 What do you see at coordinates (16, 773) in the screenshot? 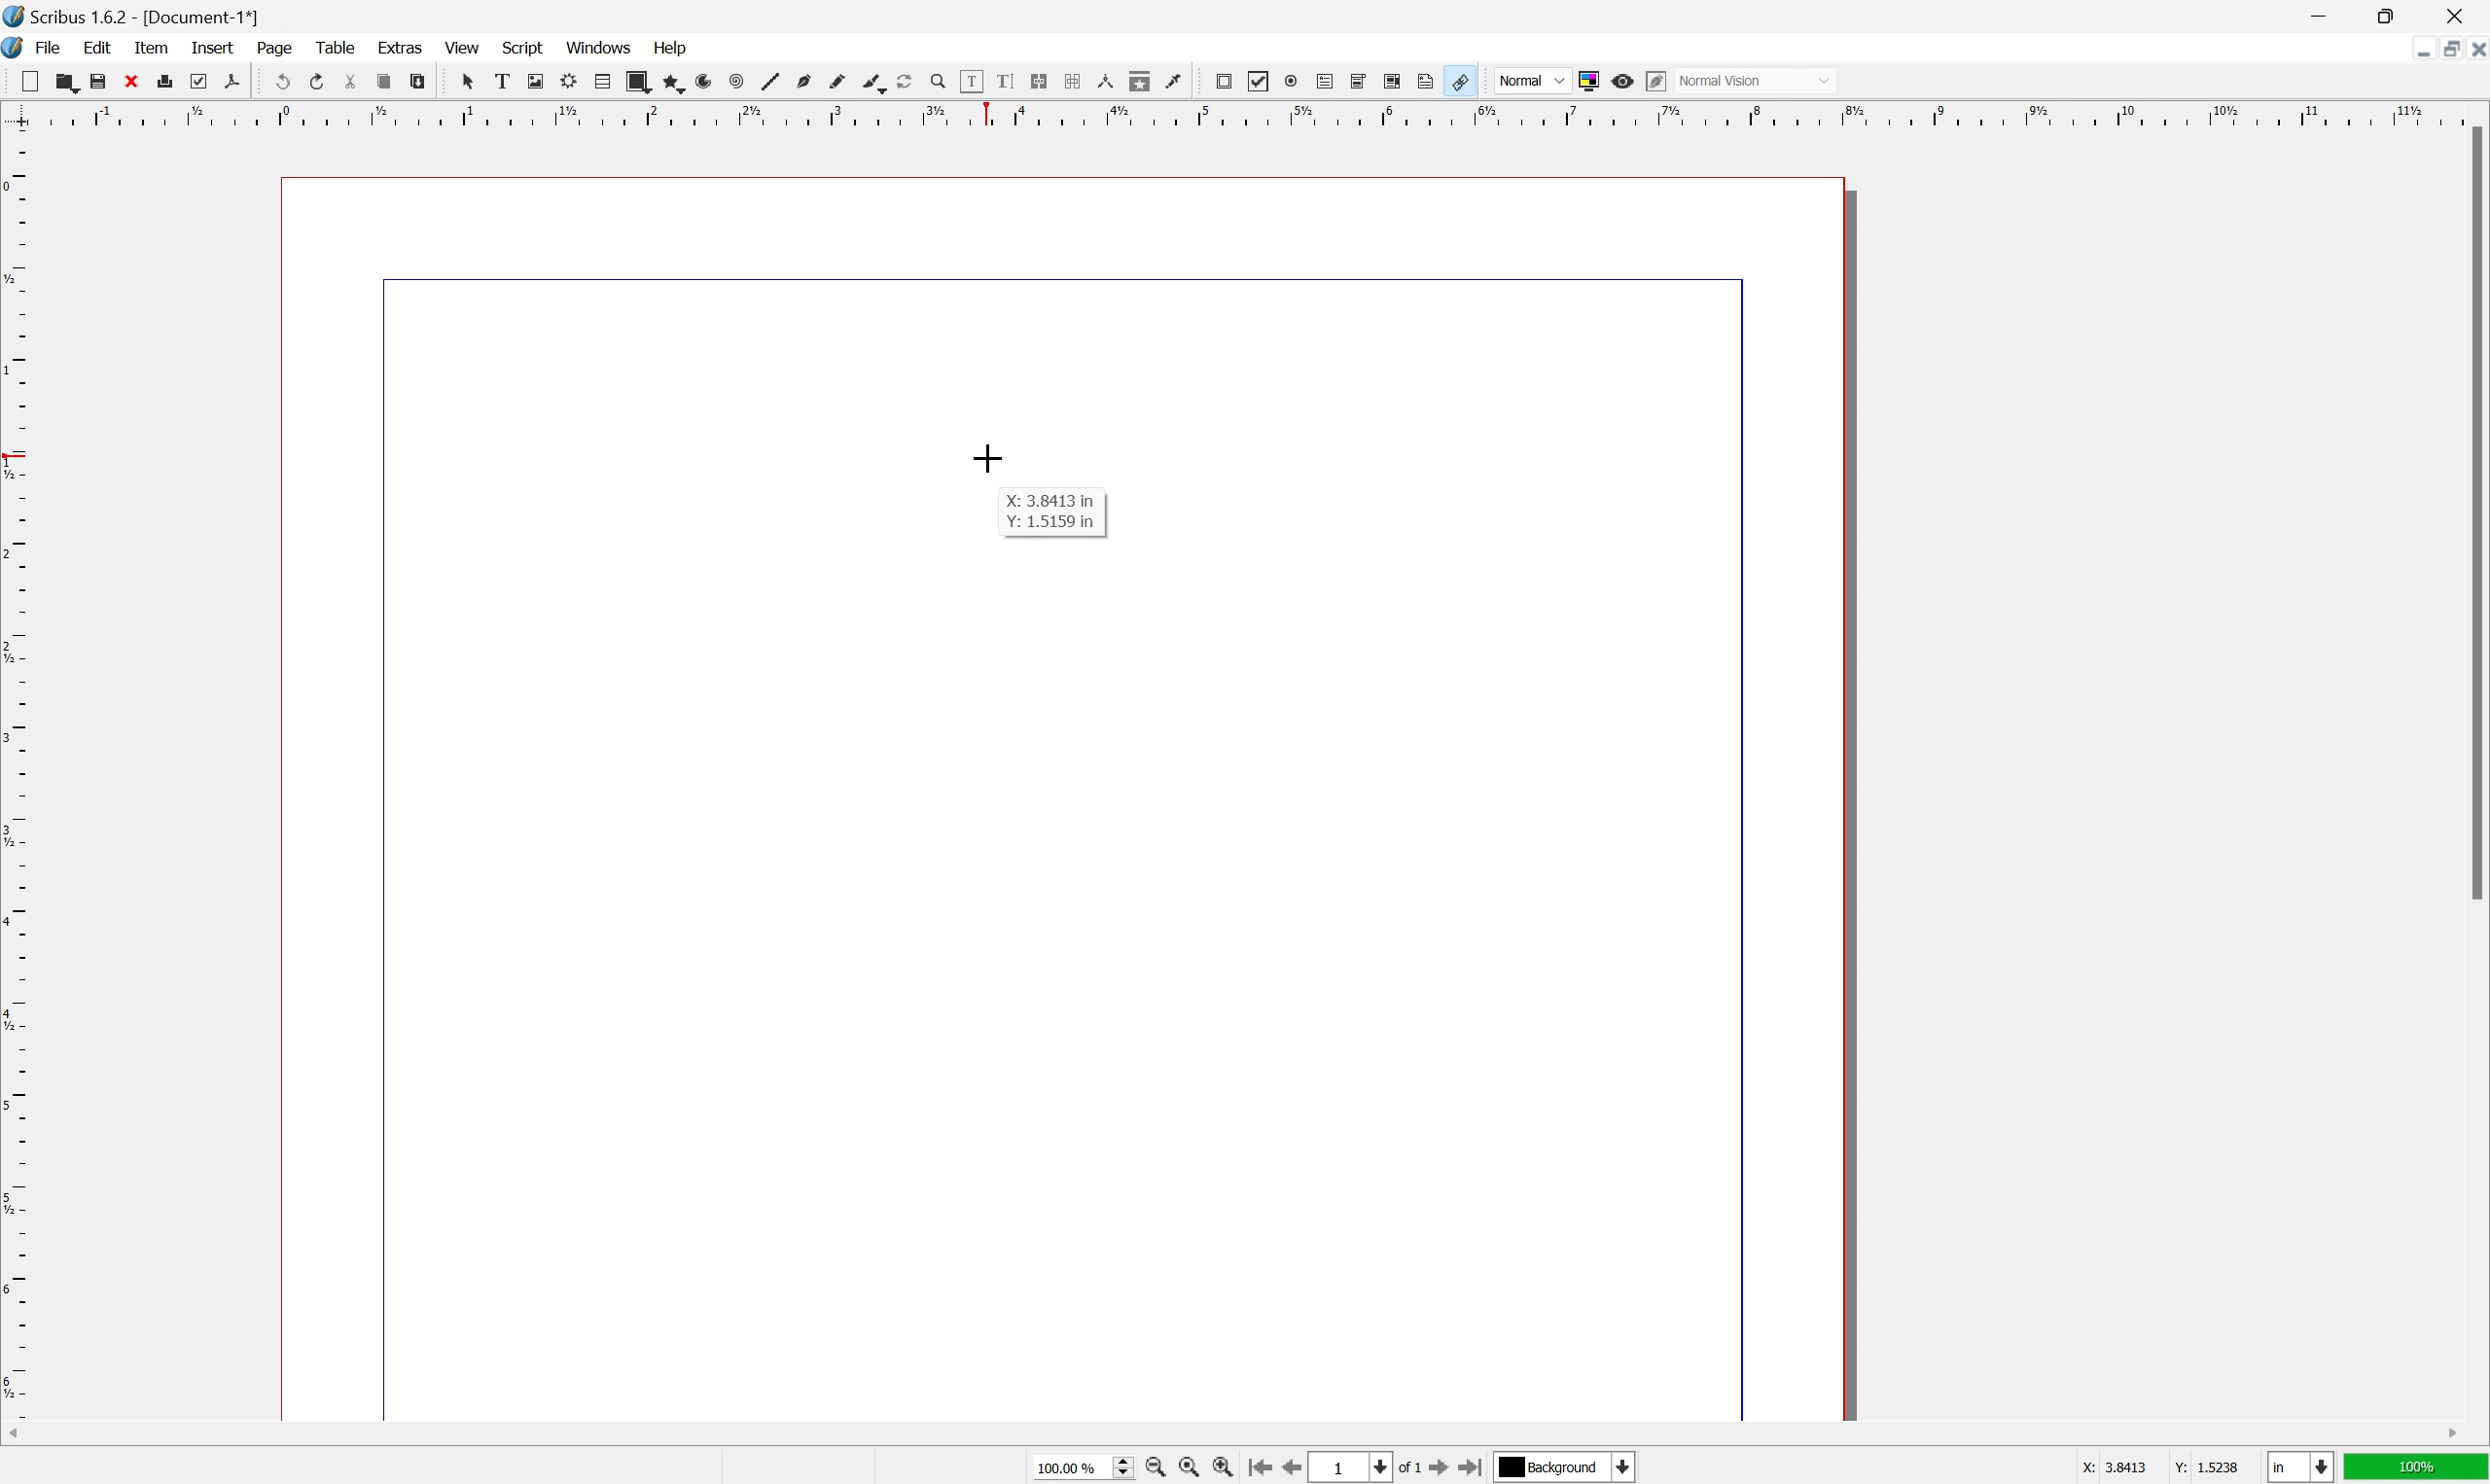
I see `ruler` at bounding box center [16, 773].